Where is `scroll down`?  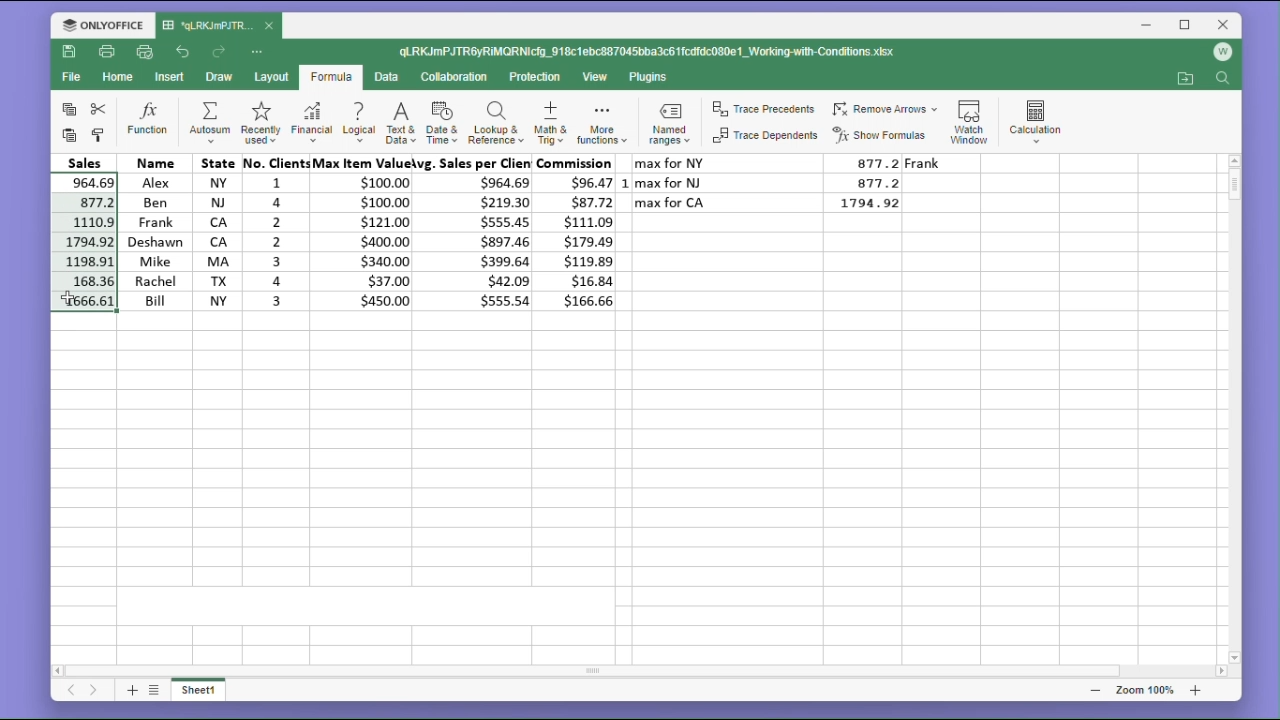 scroll down is located at coordinates (1235, 657).